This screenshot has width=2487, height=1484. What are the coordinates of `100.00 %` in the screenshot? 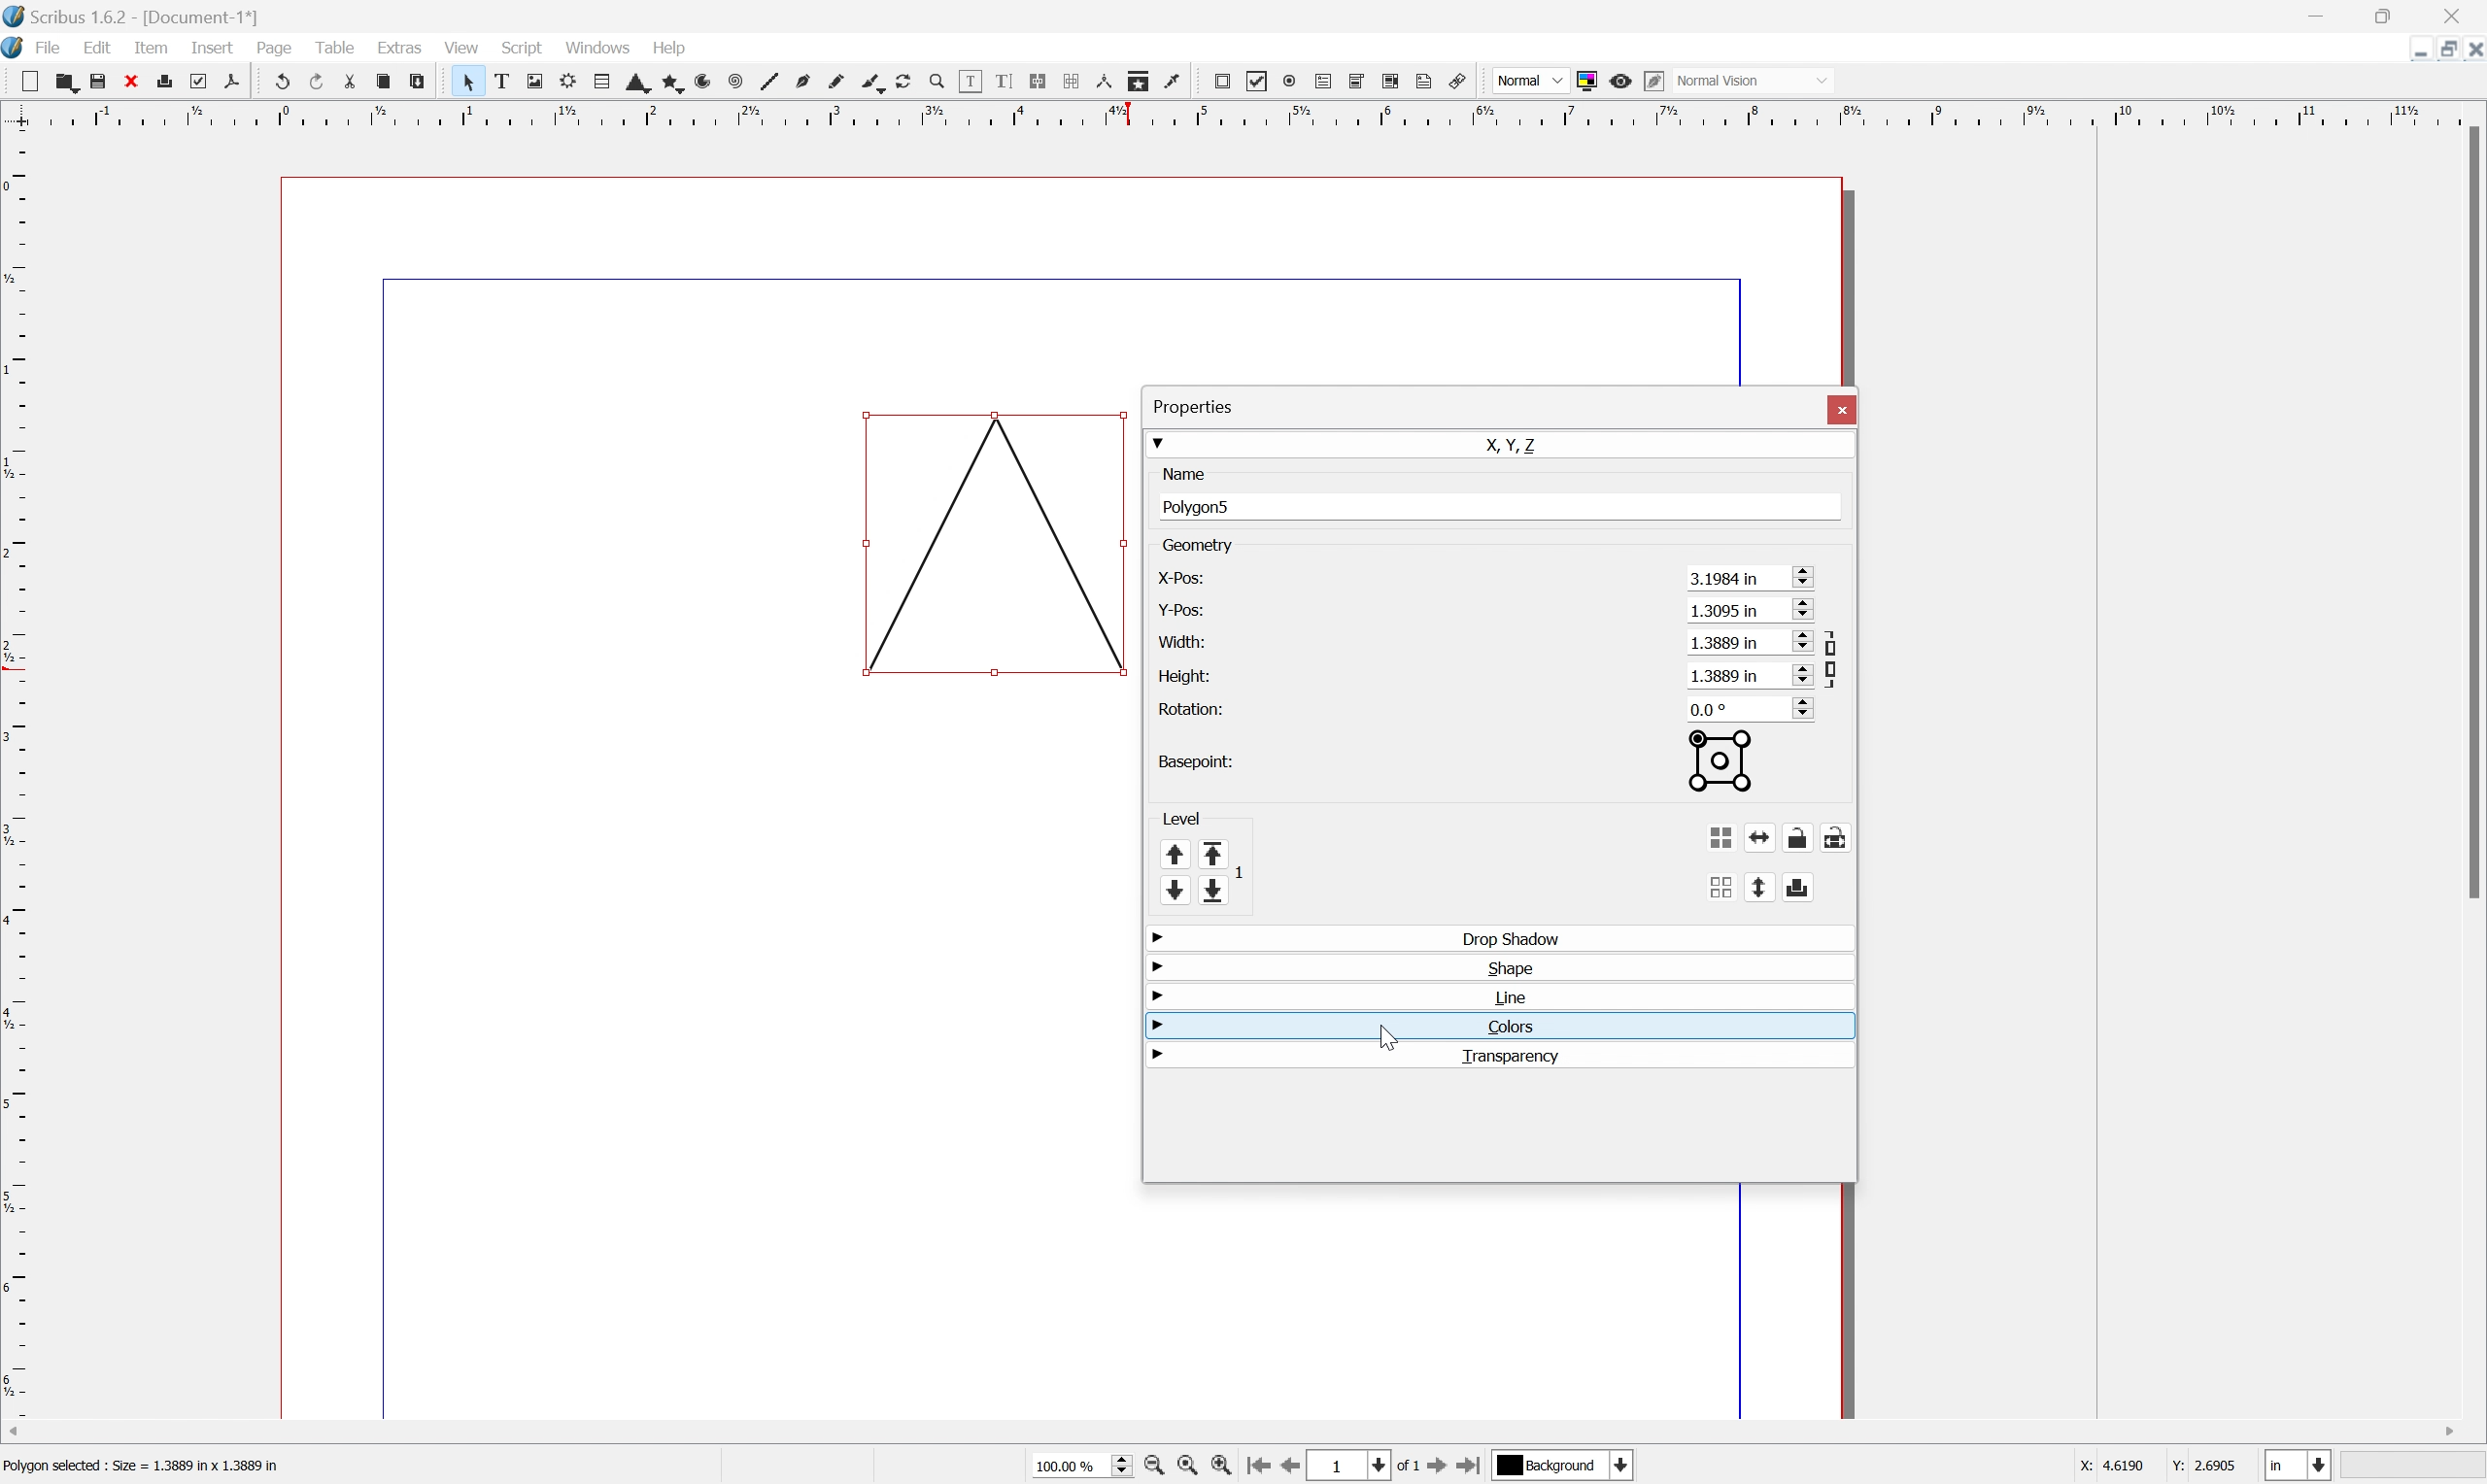 It's located at (1070, 1467).